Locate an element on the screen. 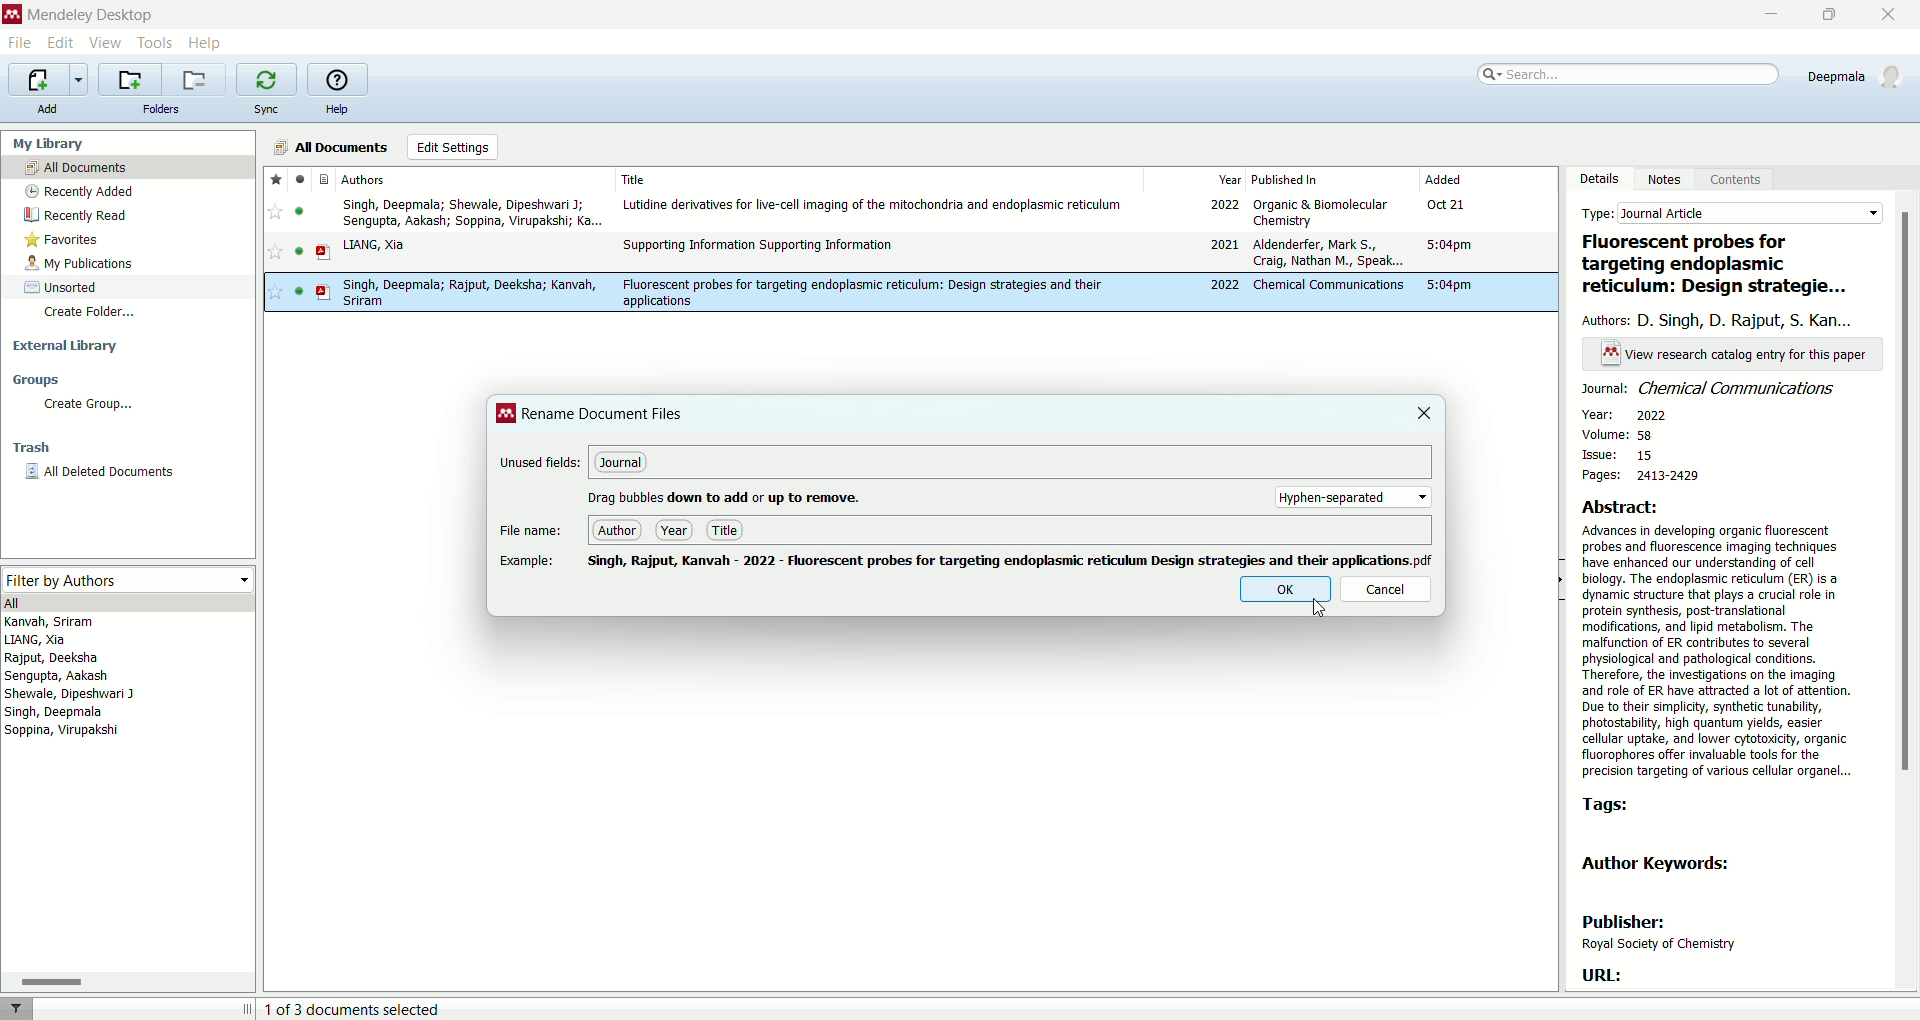 This screenshot has width=1920, height=1020. create a new folder is located at coordinates (132, 79).